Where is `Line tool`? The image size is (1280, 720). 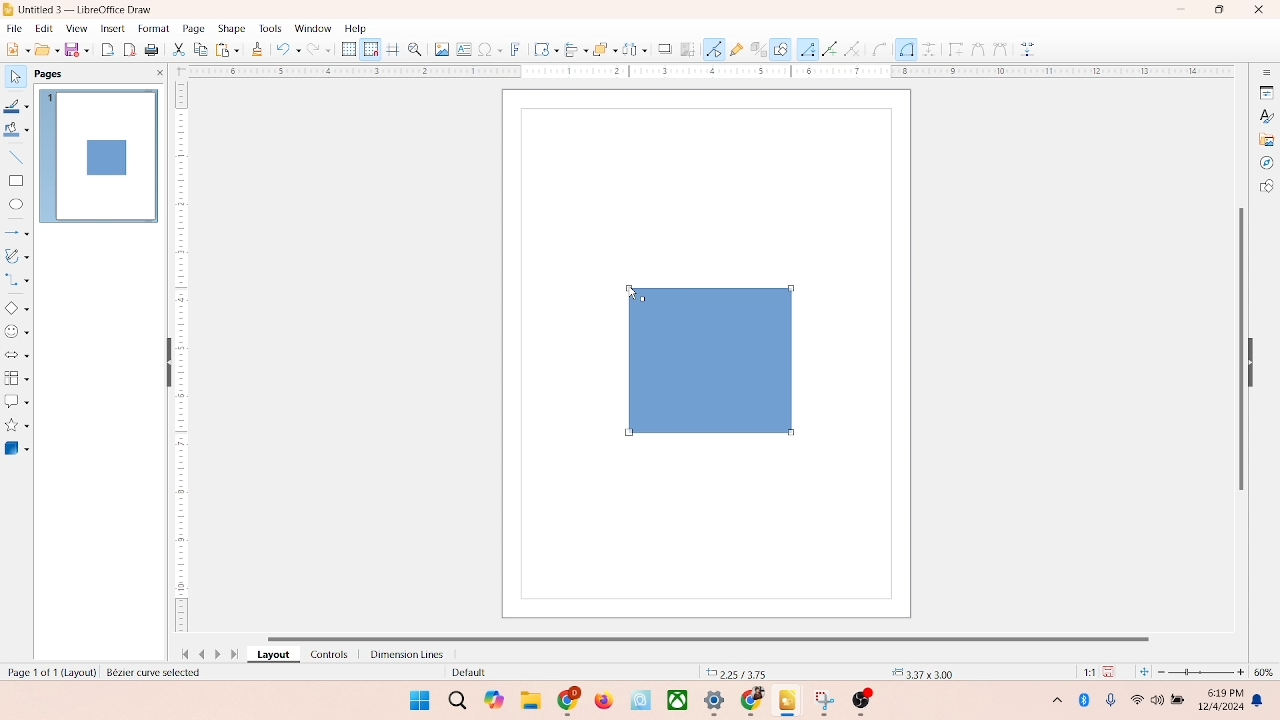 Line tool is located at coordinates (807, 48).